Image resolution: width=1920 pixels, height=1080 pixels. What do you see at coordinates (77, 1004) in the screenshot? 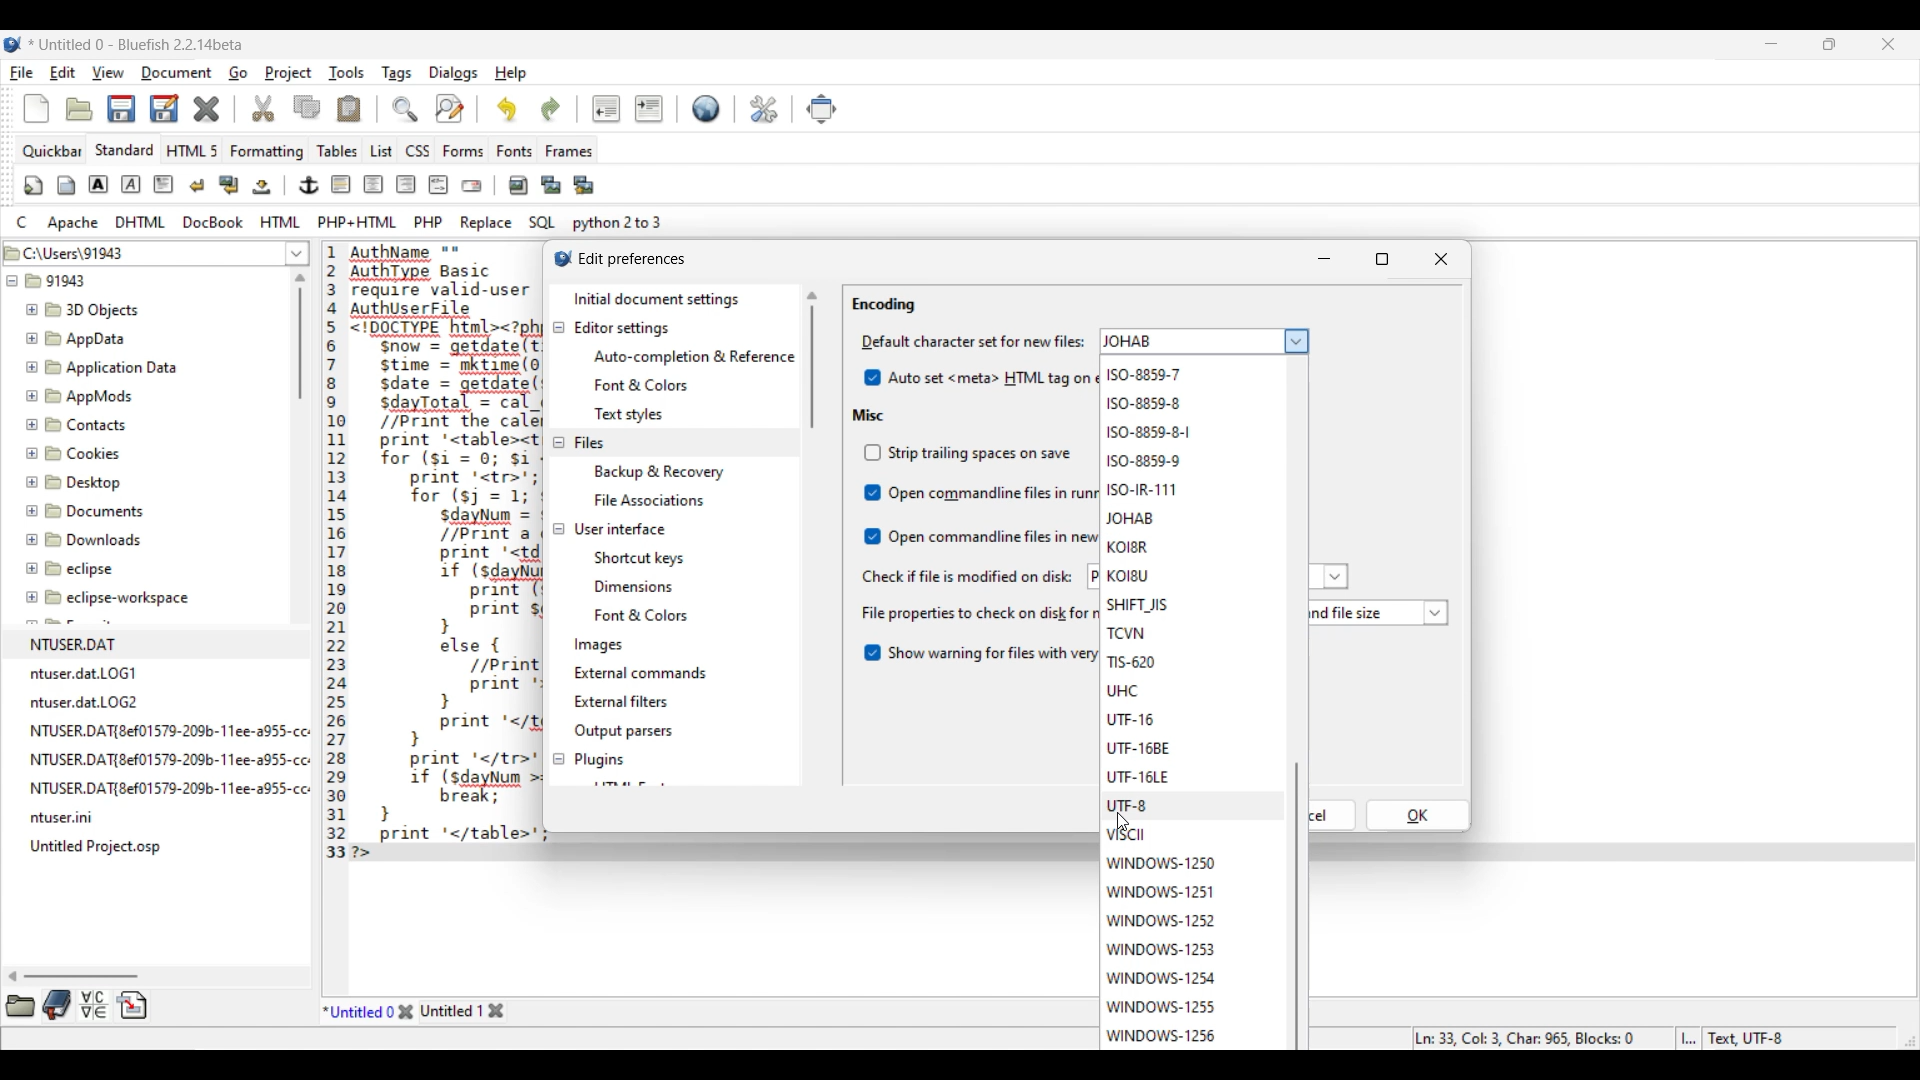
I see `More tool options` at bounding box center [77, 1004].